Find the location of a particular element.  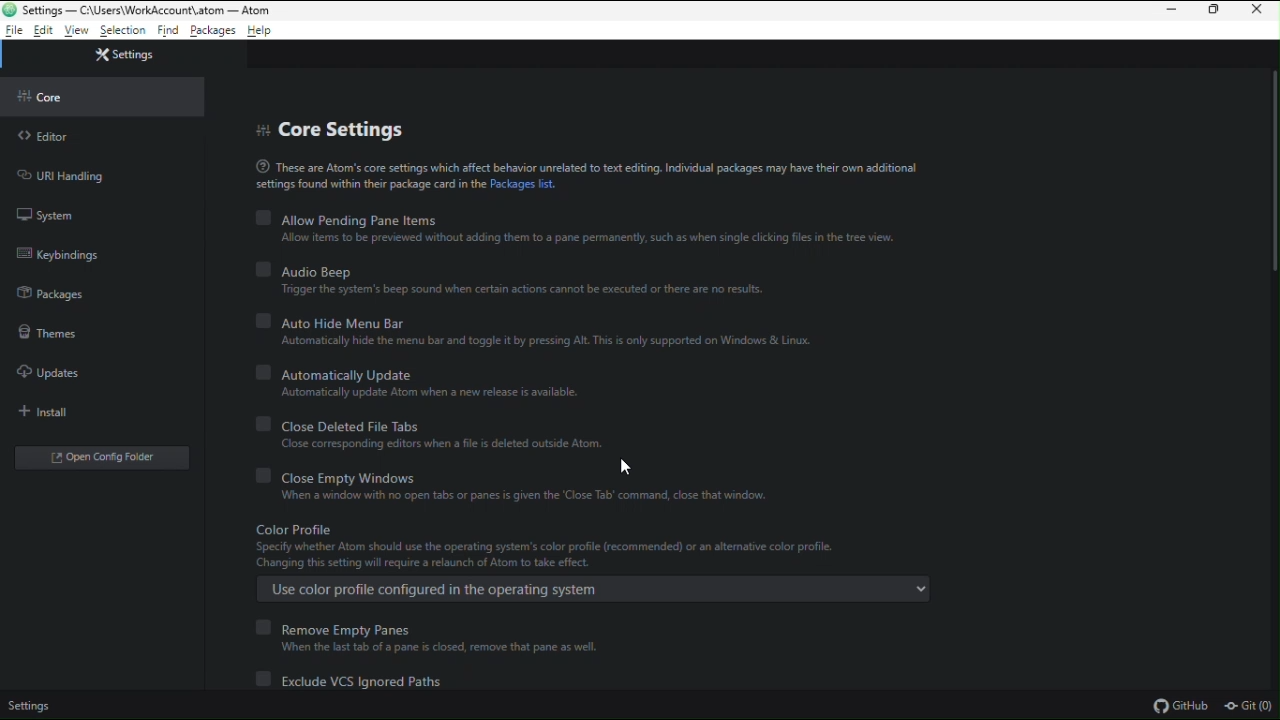

Auto hide menu bar is located at coordinates (541, 329).